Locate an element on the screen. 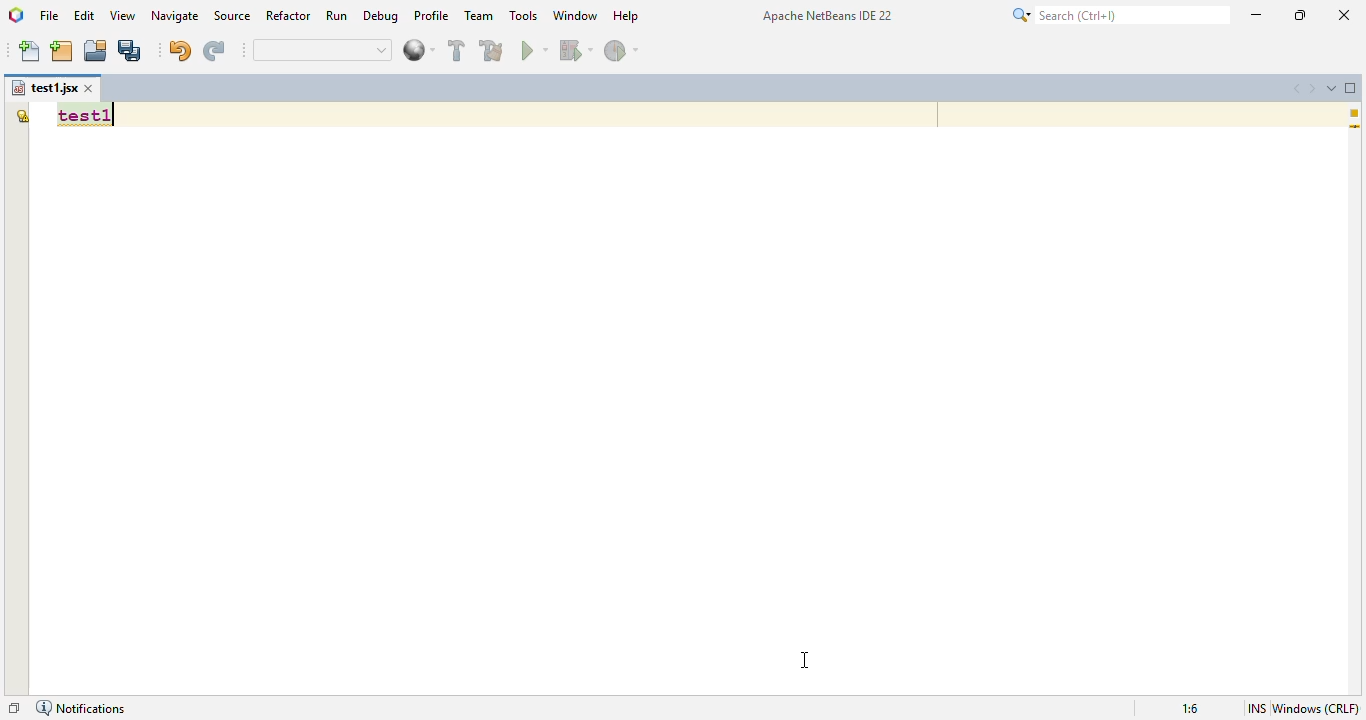 Image resolution: width=1366 pixels, height=720 pixels. close is located at coordinates (1343, 14).